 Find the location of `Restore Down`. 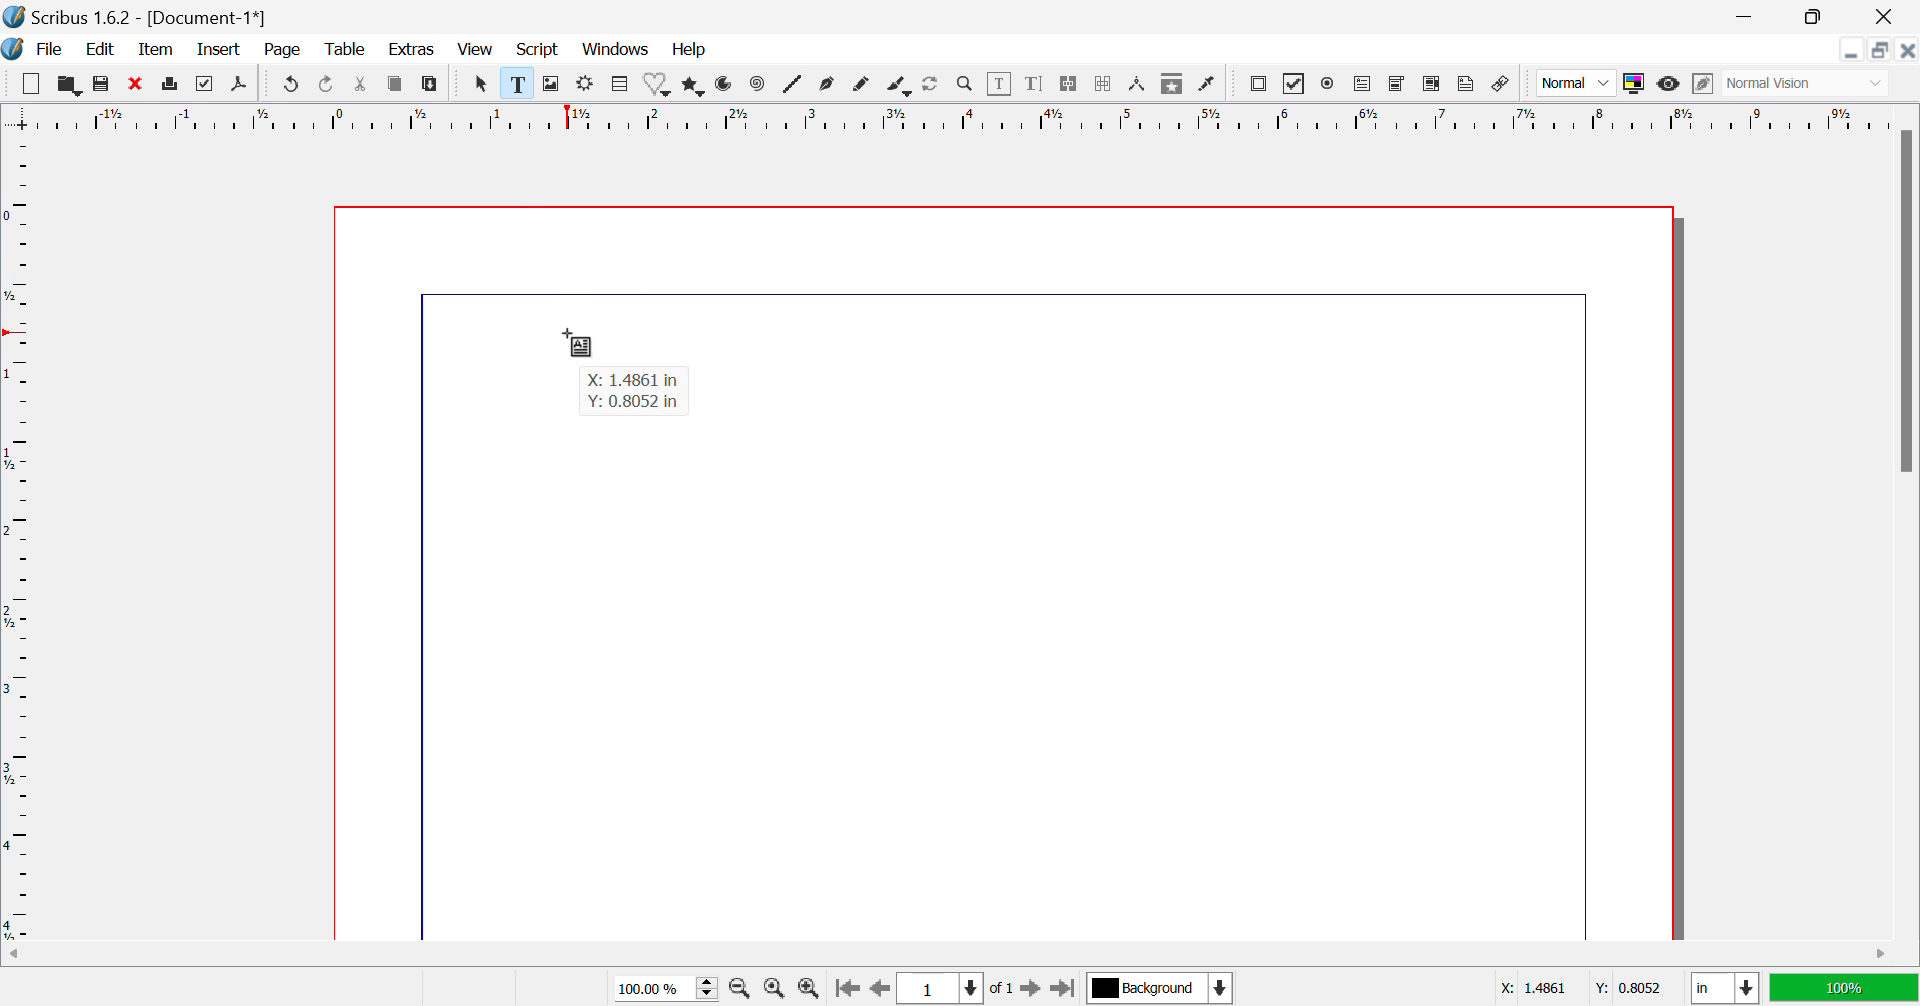

Restore Down is located at coordinates (1854, 51).